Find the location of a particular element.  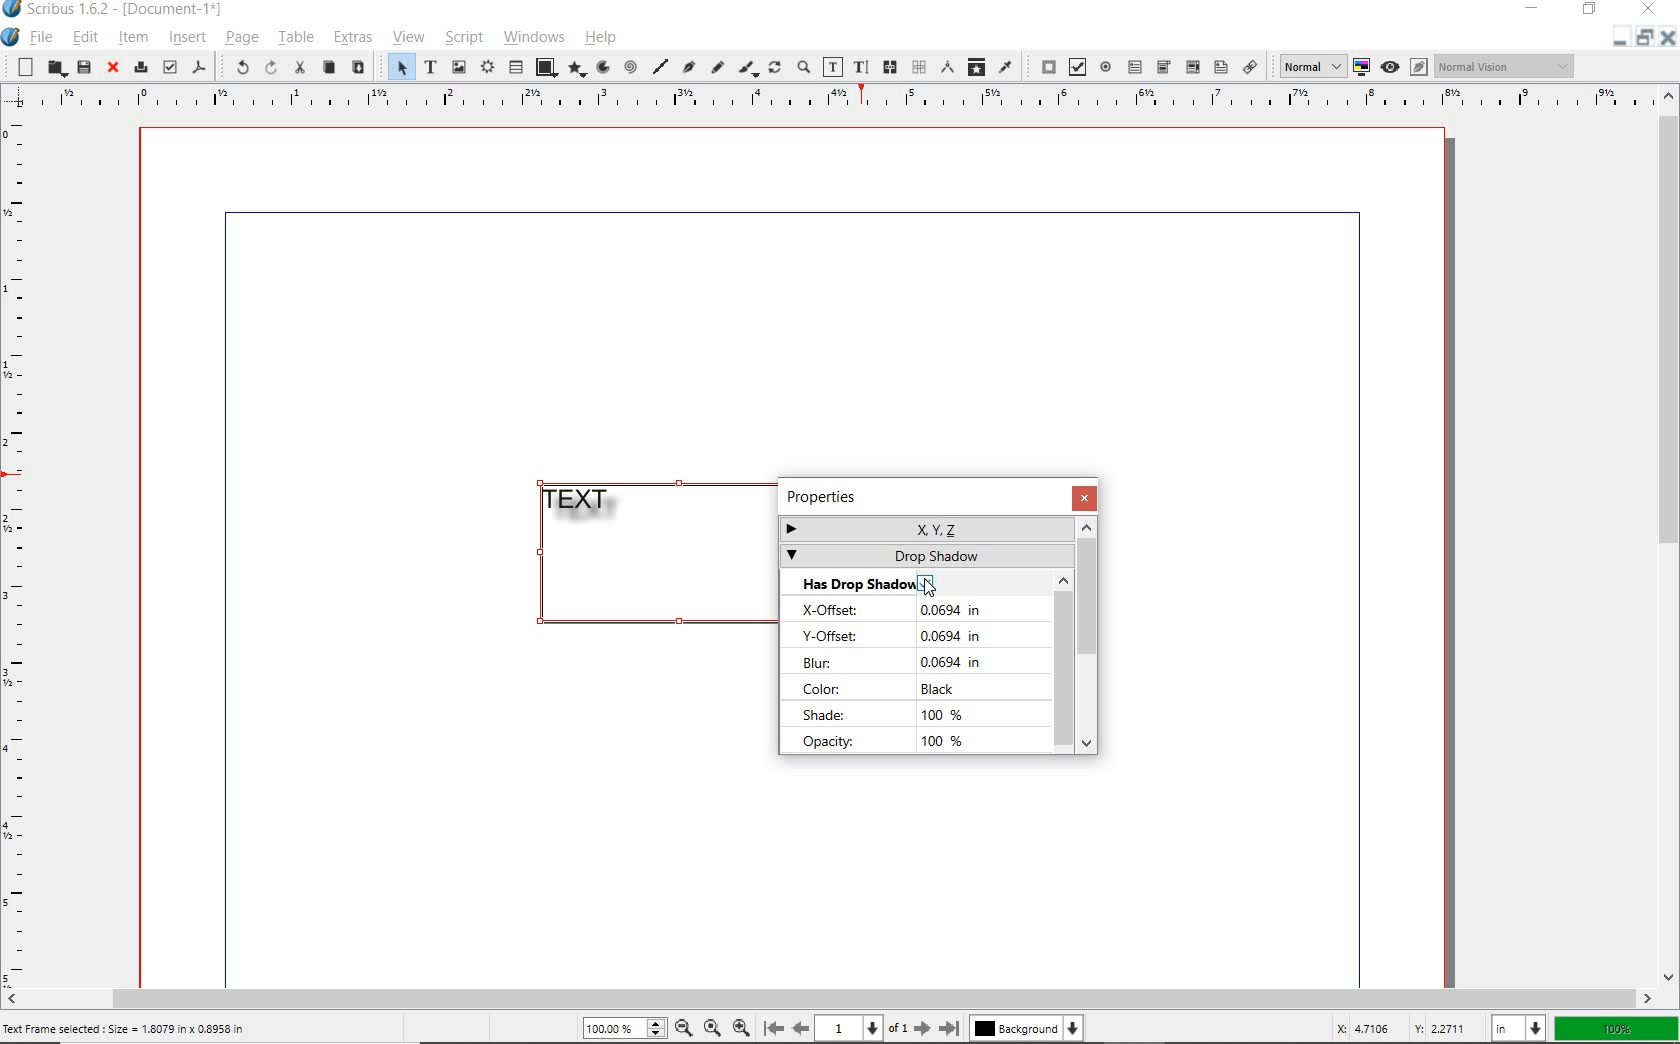

edit text with story editor is located at coordinates (860, 68).